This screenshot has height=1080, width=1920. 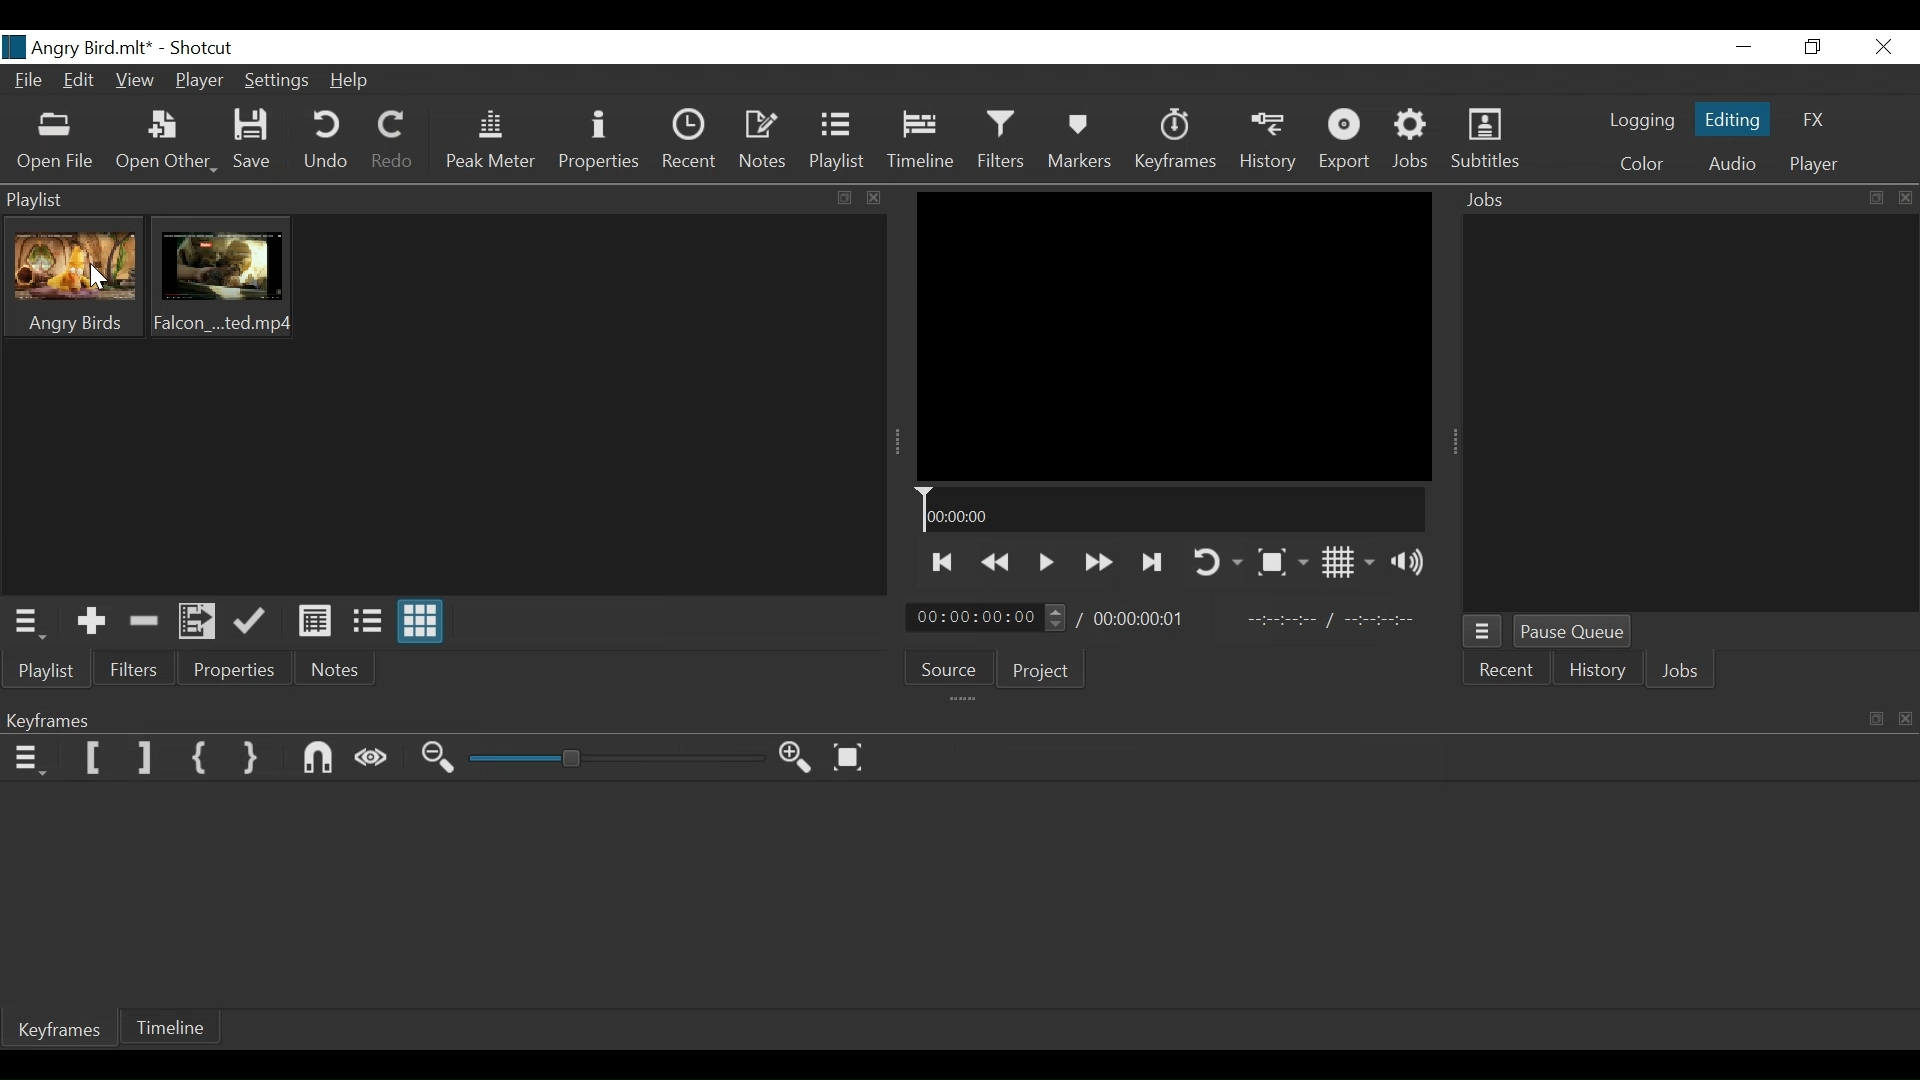 What do you see at coordinates (201, 759) in the screenshot?
I see `Set First Simple keyframe` at bounding box center [201, 759].